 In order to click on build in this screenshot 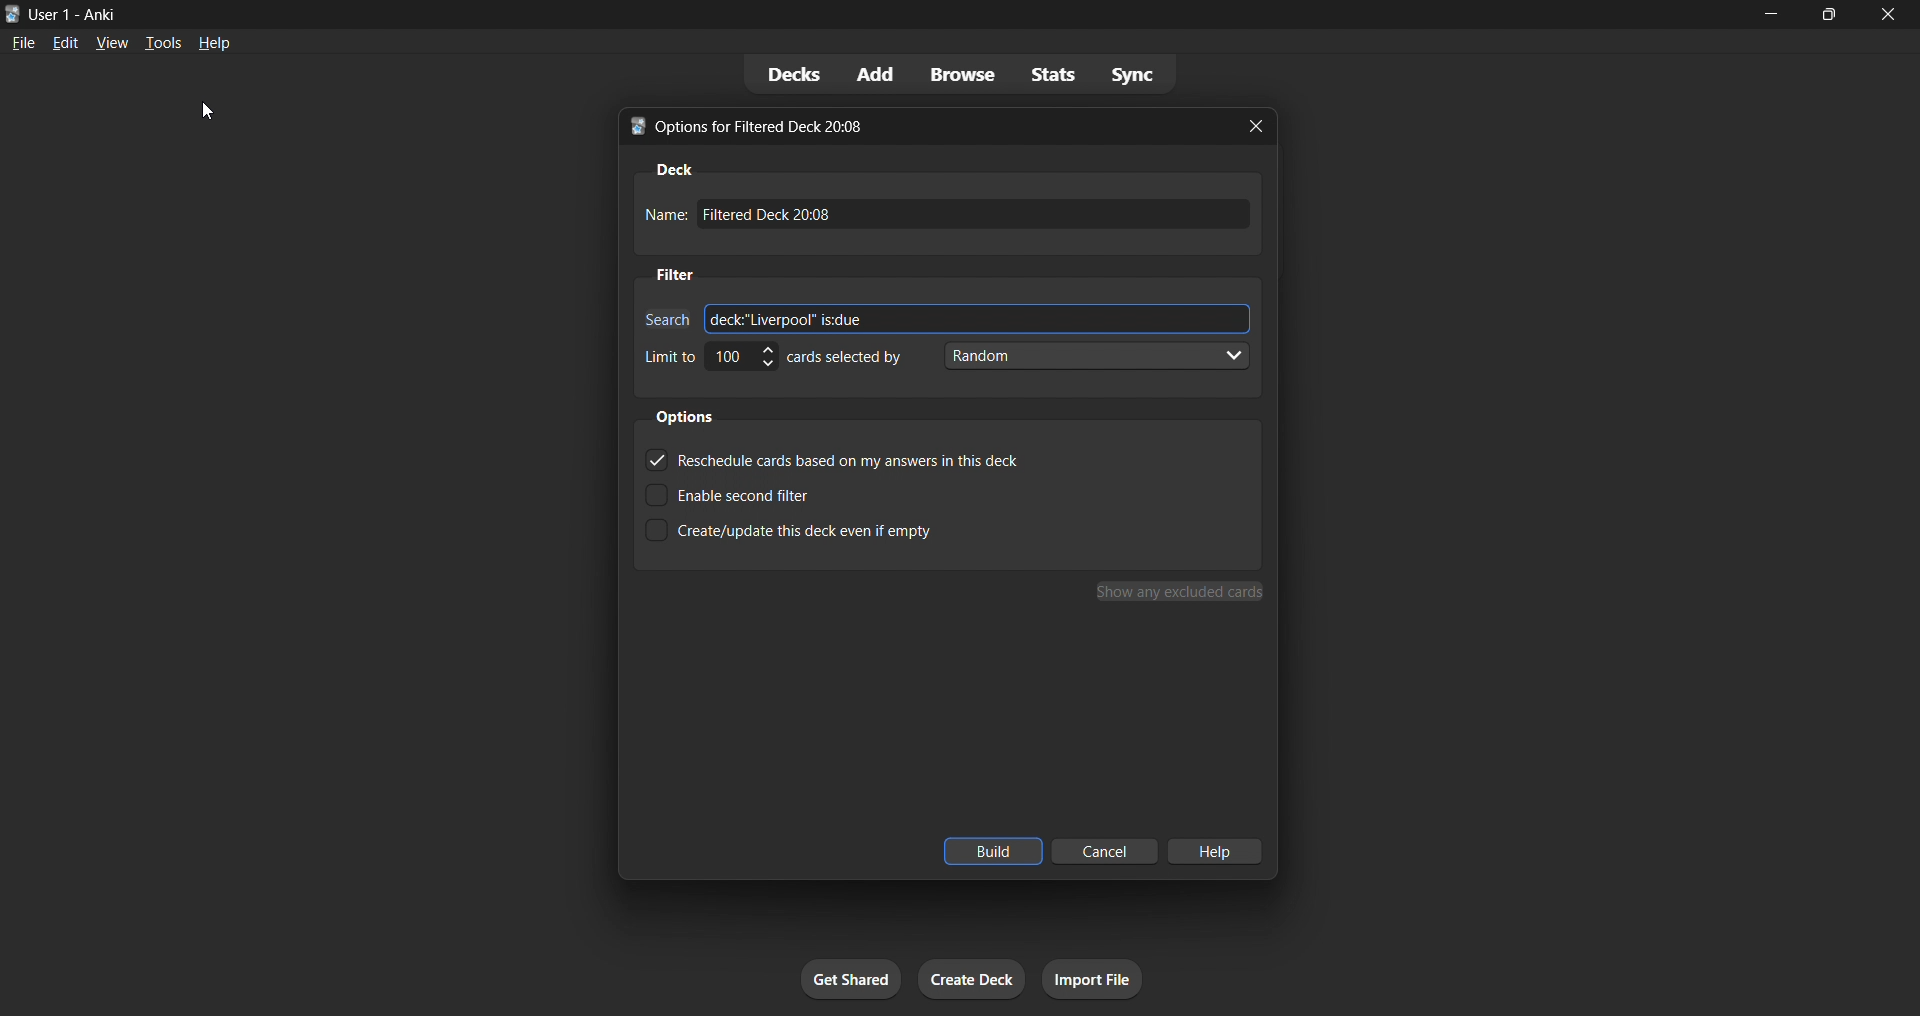, I will do `click(994, 853)`.